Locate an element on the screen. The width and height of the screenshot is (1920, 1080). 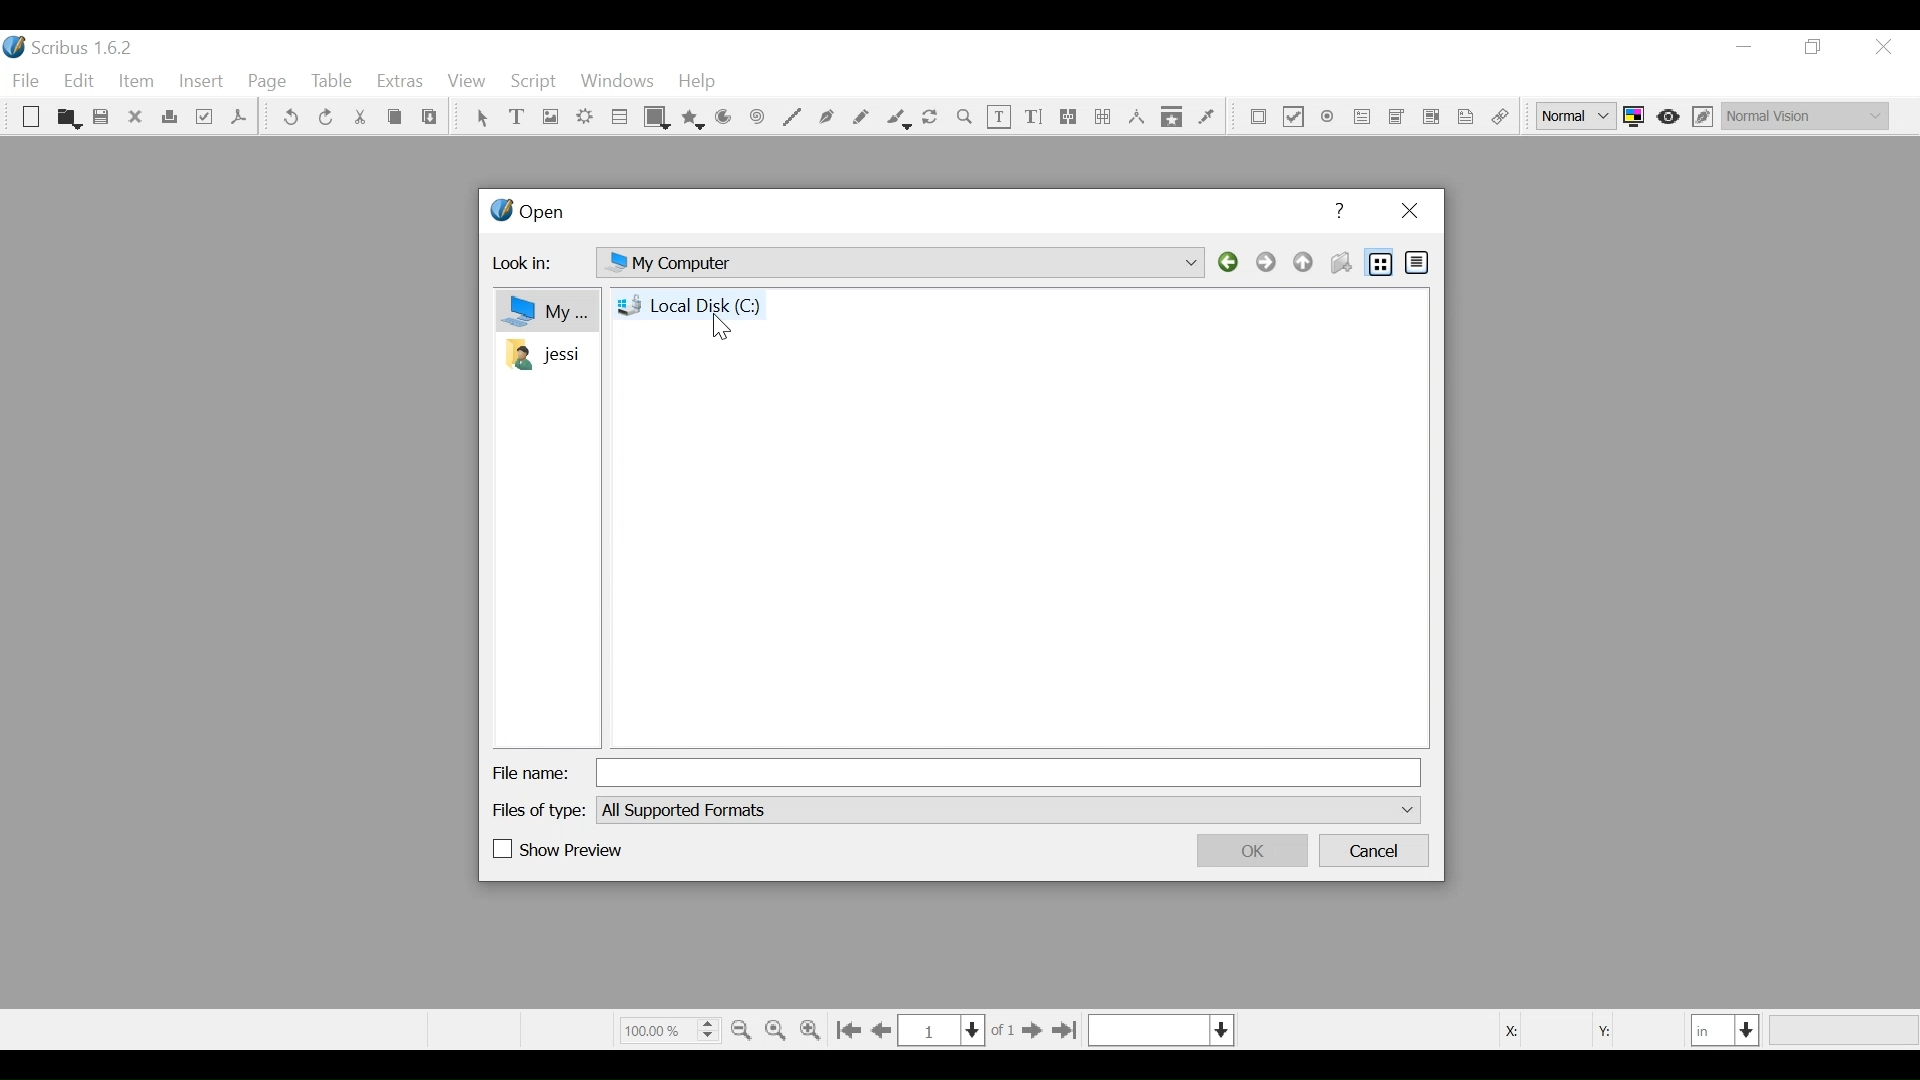
Forward is located at coordinates (1269, 263).